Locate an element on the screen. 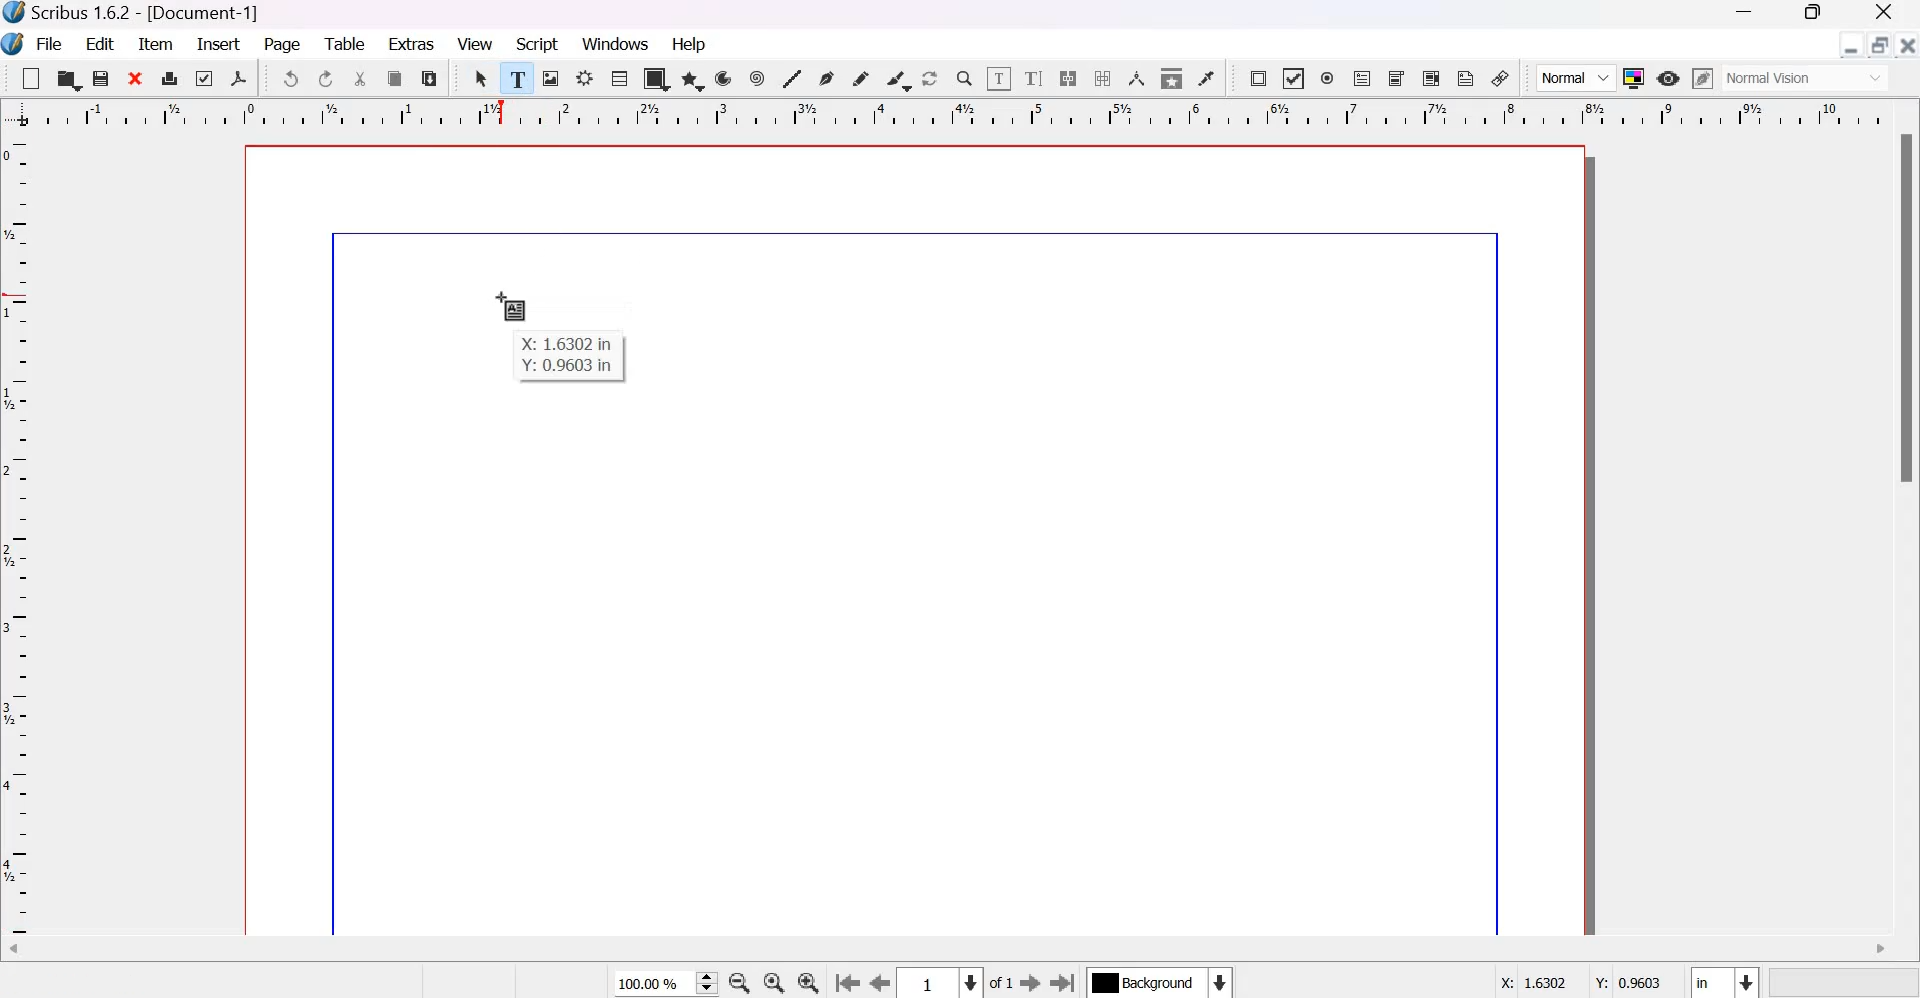  Preview mode is located at coordinates (1668, 80).